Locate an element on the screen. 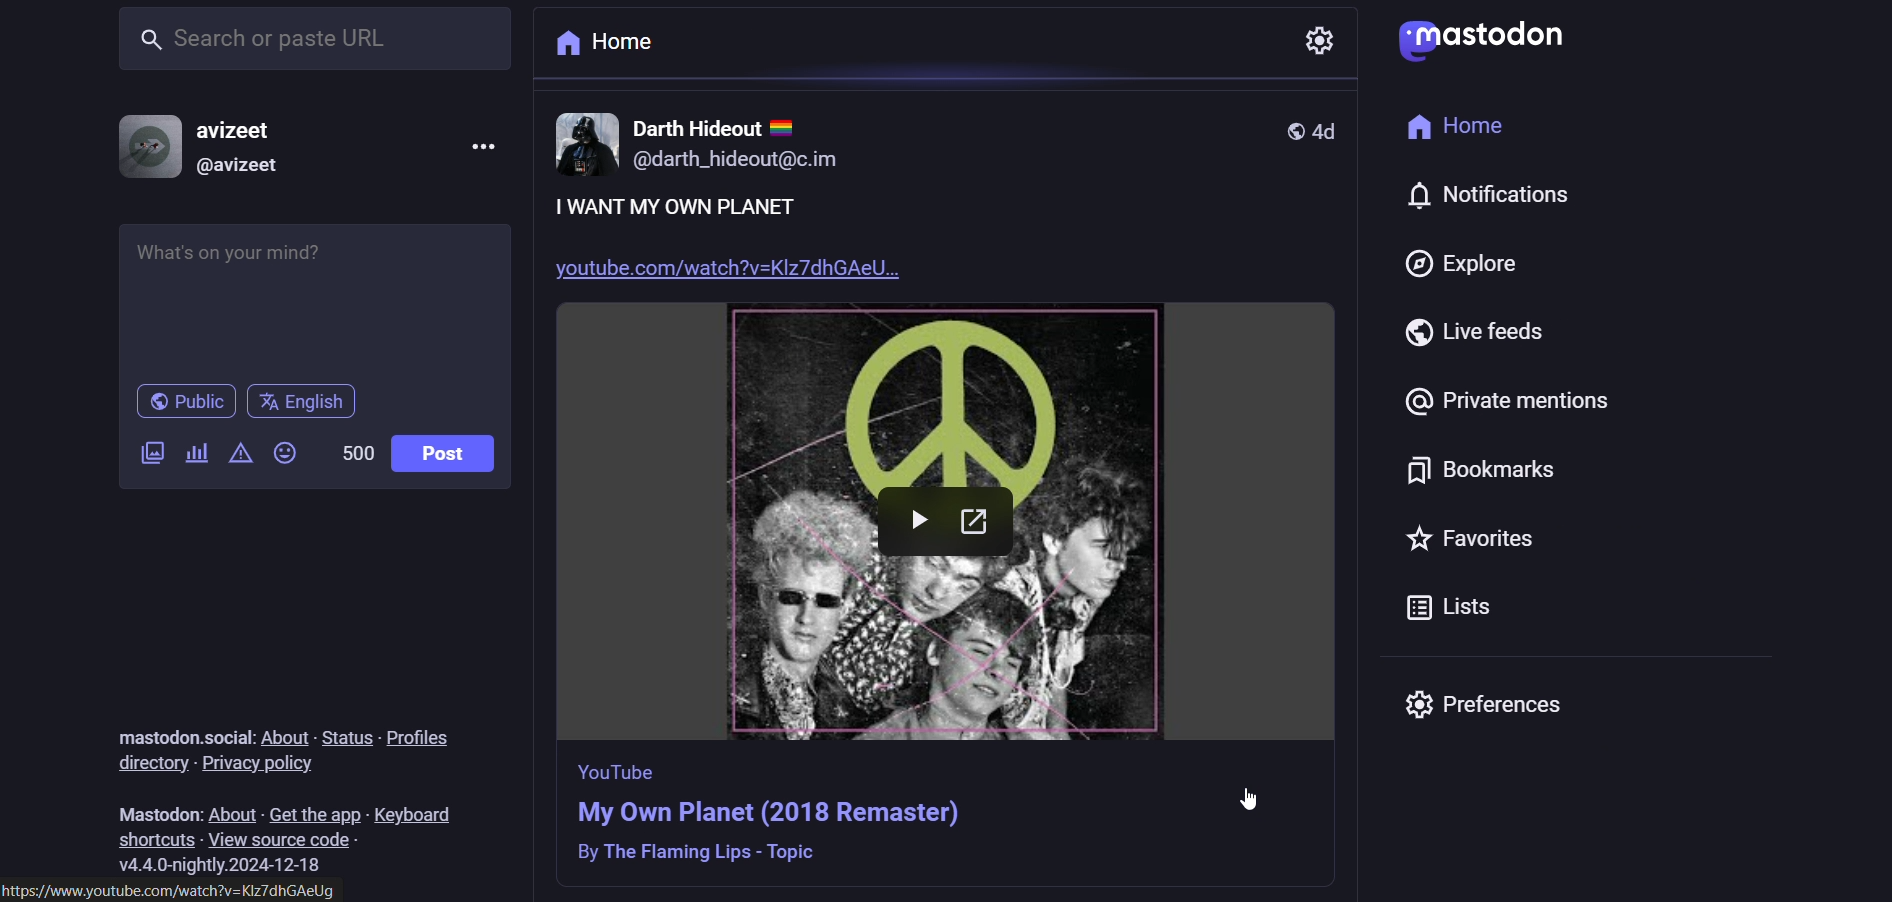 The image size is (1892, 902). darth hideout is located at coordinates (717, 125).